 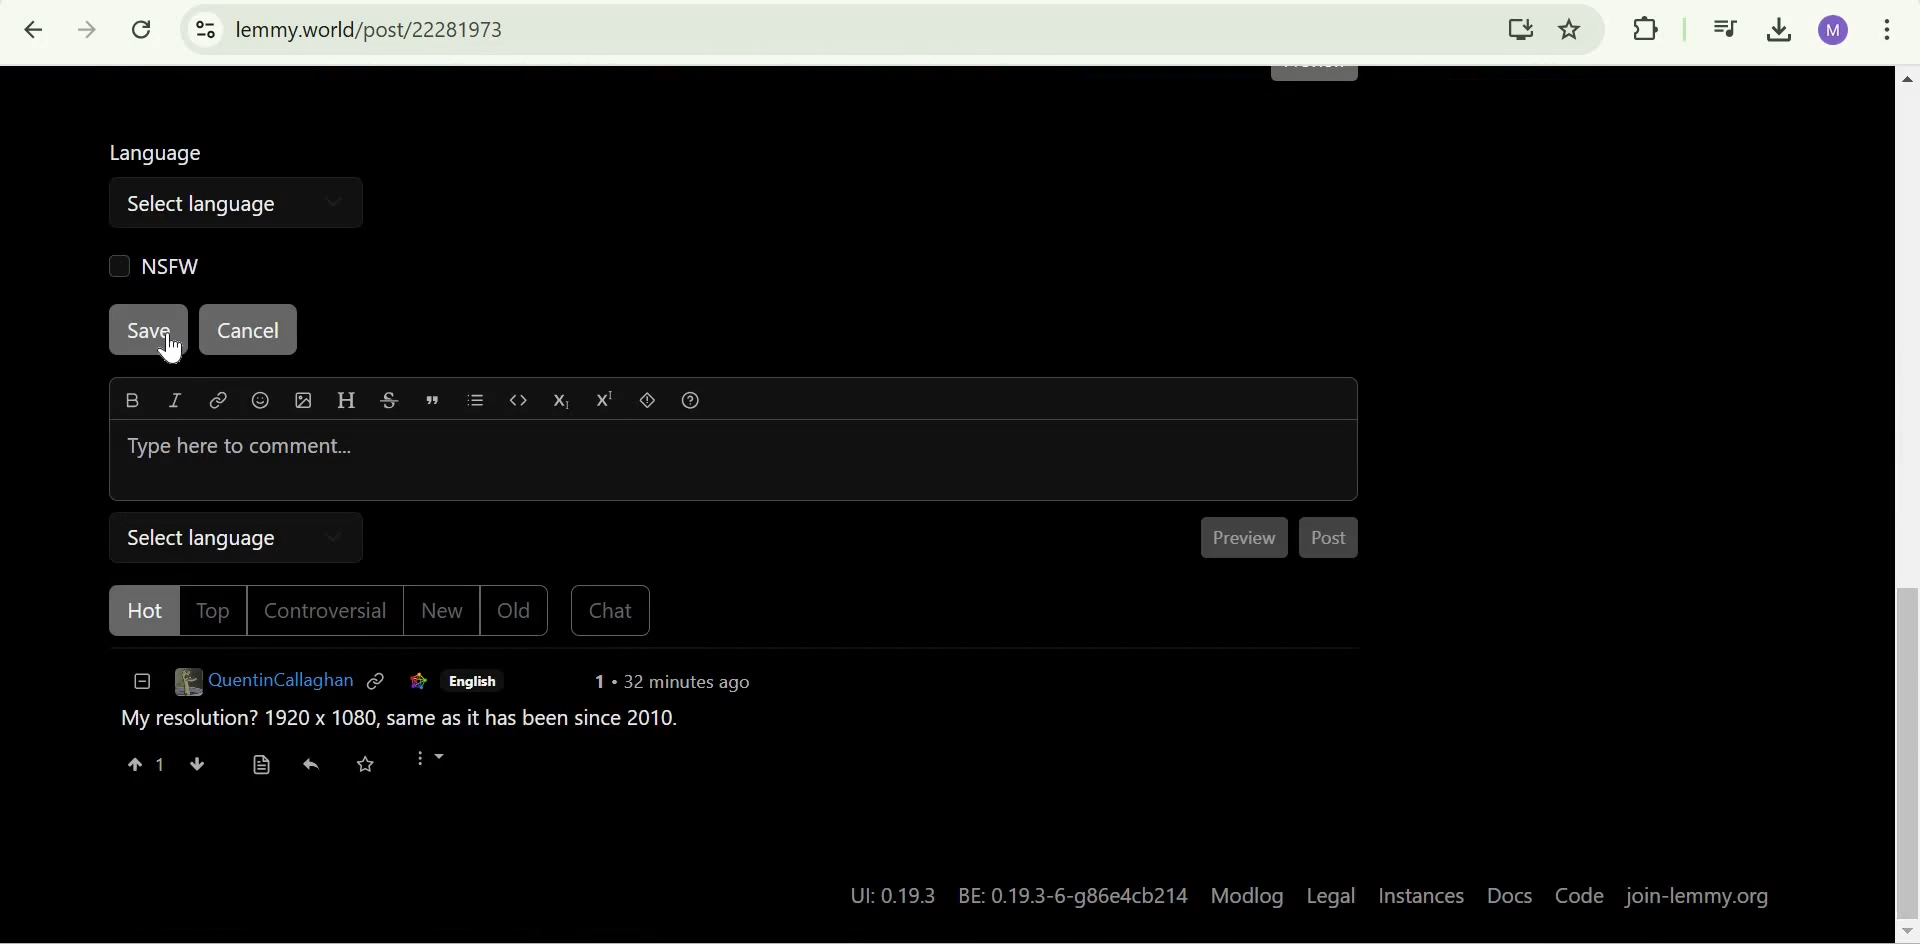 What do you see at coordinates (435, 400) in the screenshot?
I see `quote` at bounding box center [435, 400].